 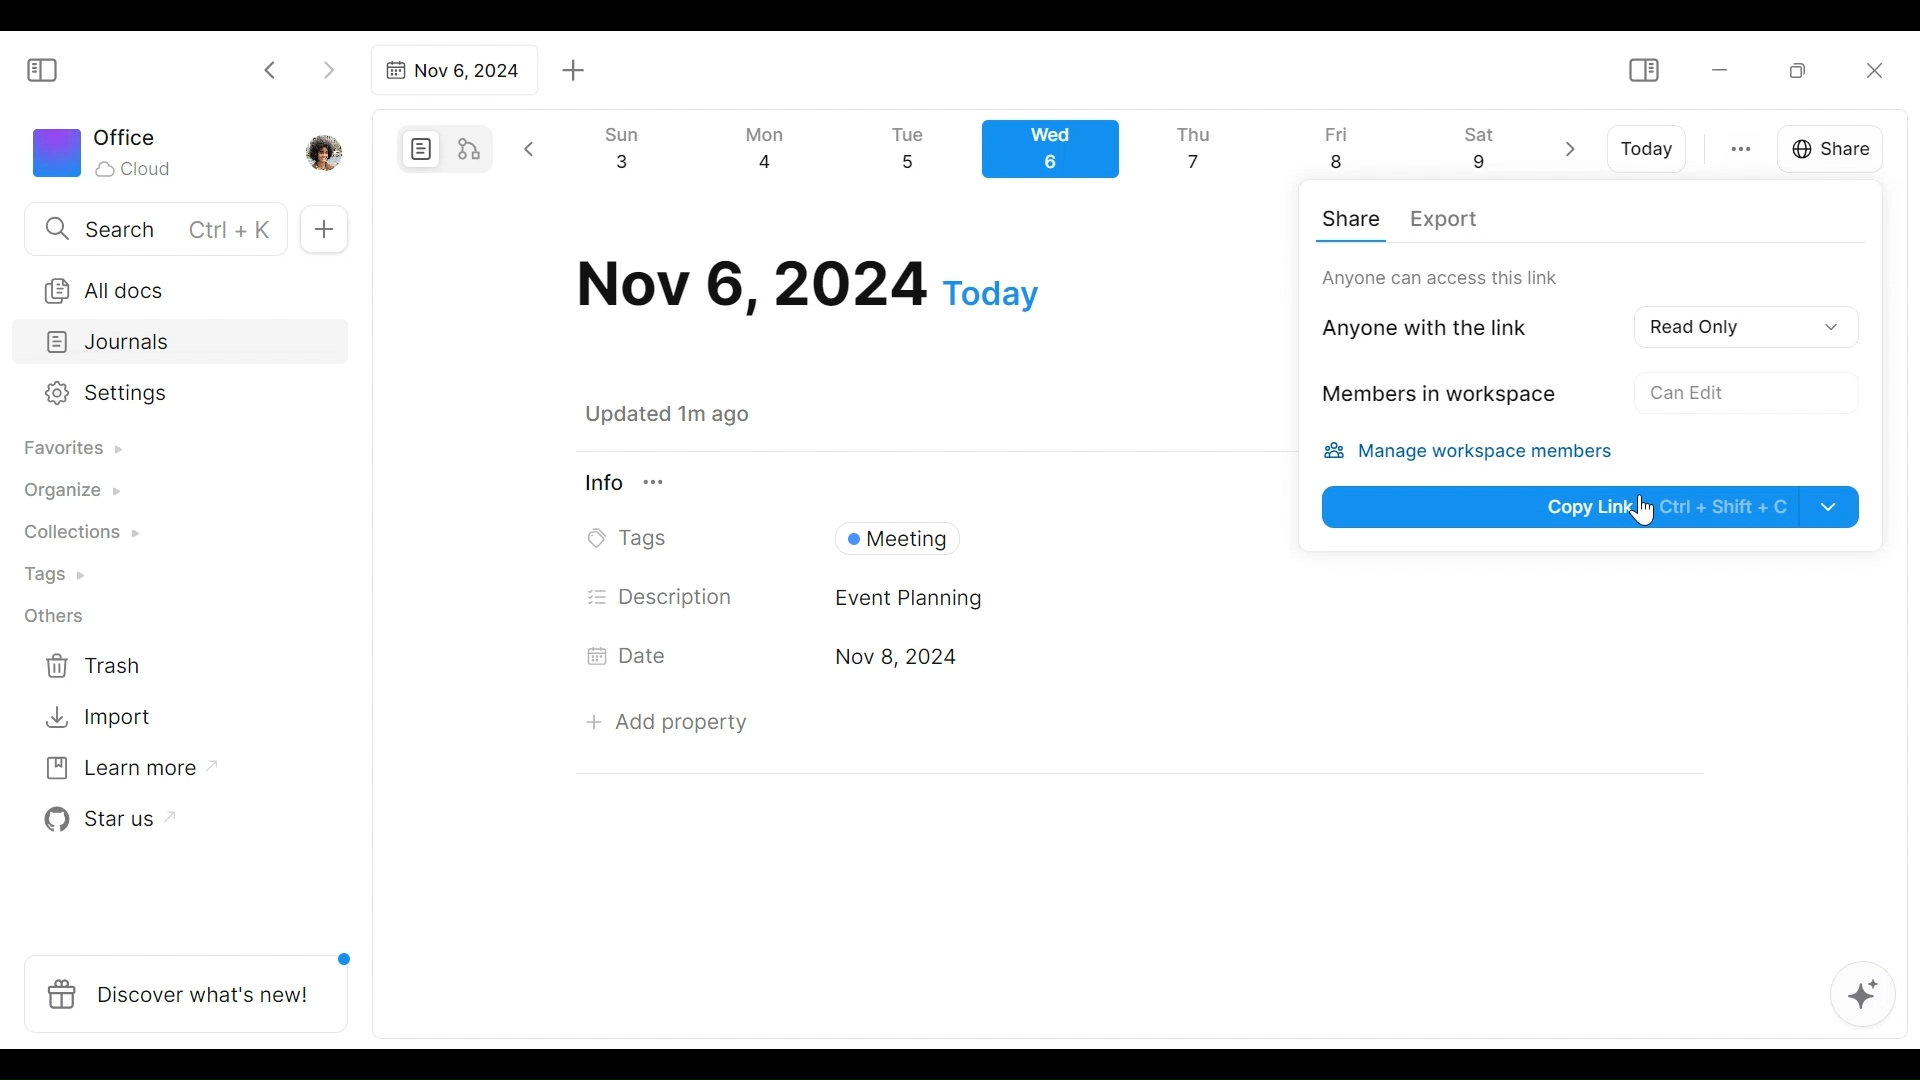 What do you see at coordinates (71, 449) in the screenshot?
I see `Favorites` at bounding box center [71, 449].